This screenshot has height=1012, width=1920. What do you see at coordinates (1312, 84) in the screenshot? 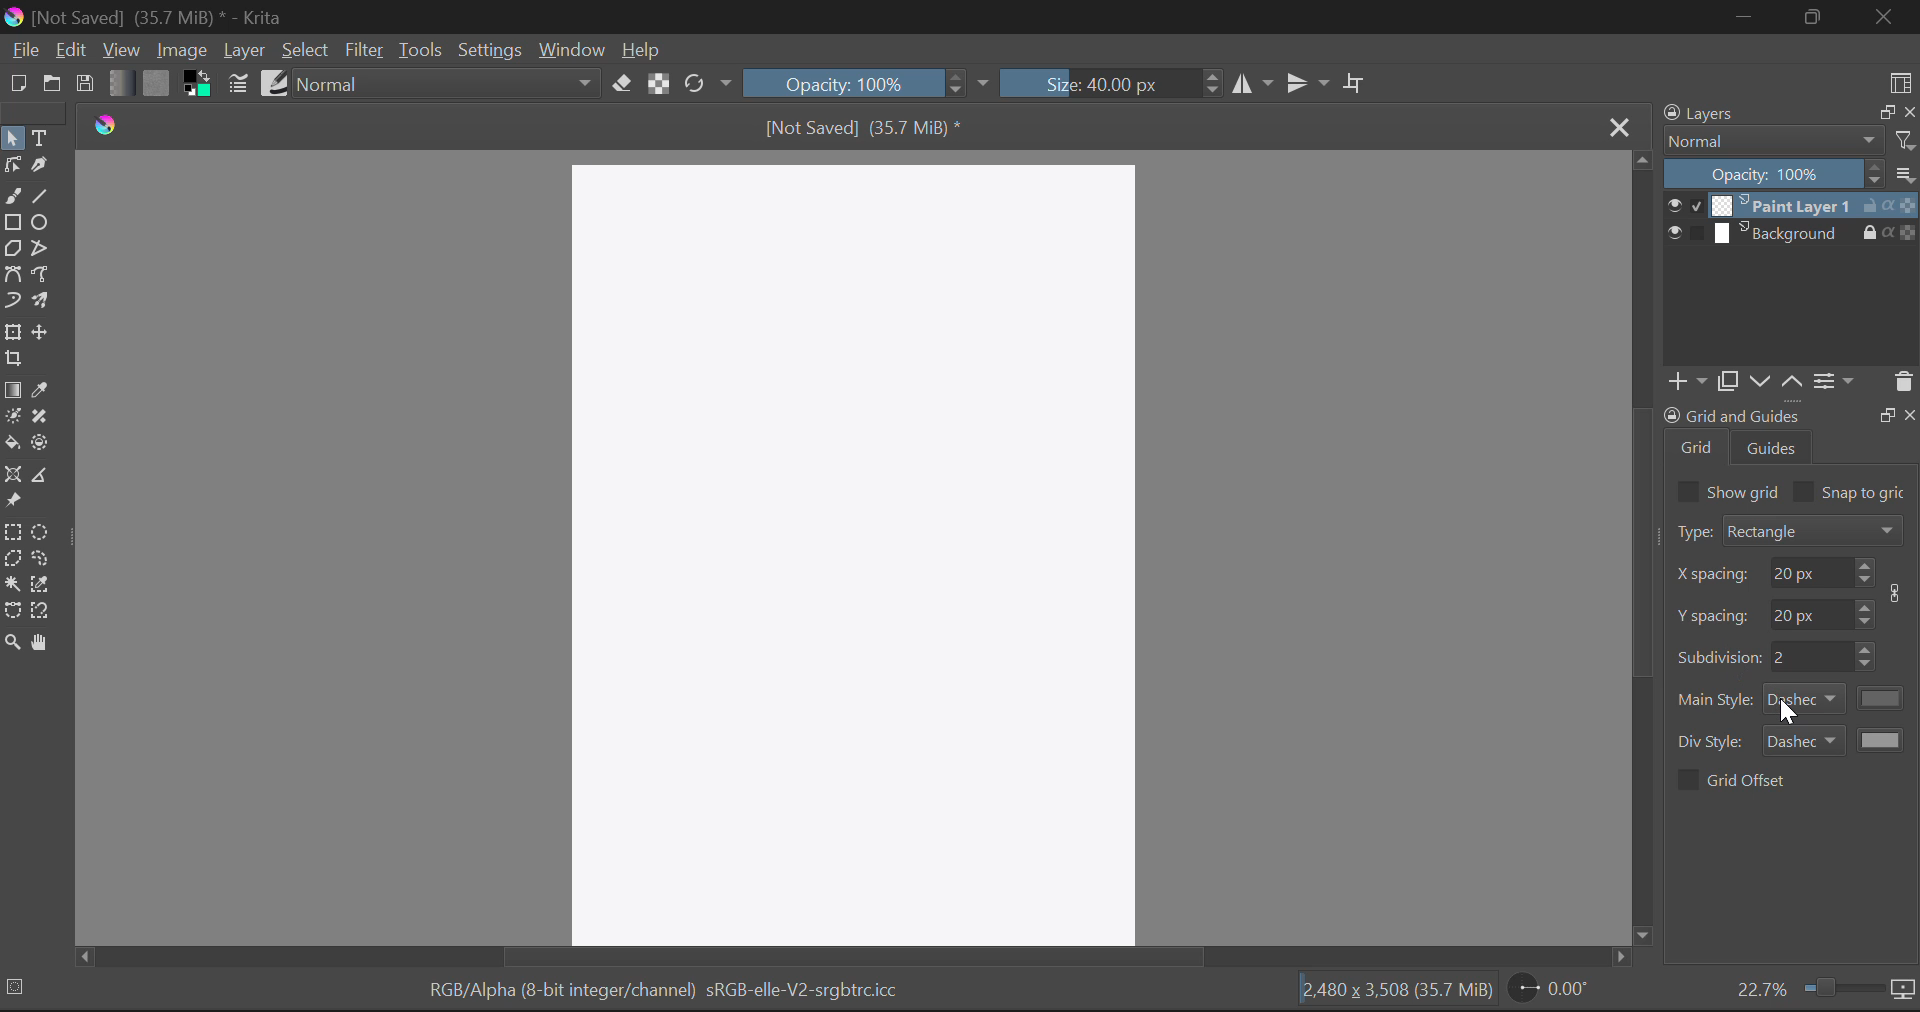
I see `Horizontal Mirror Flip` at bounding box center [1312, 84].